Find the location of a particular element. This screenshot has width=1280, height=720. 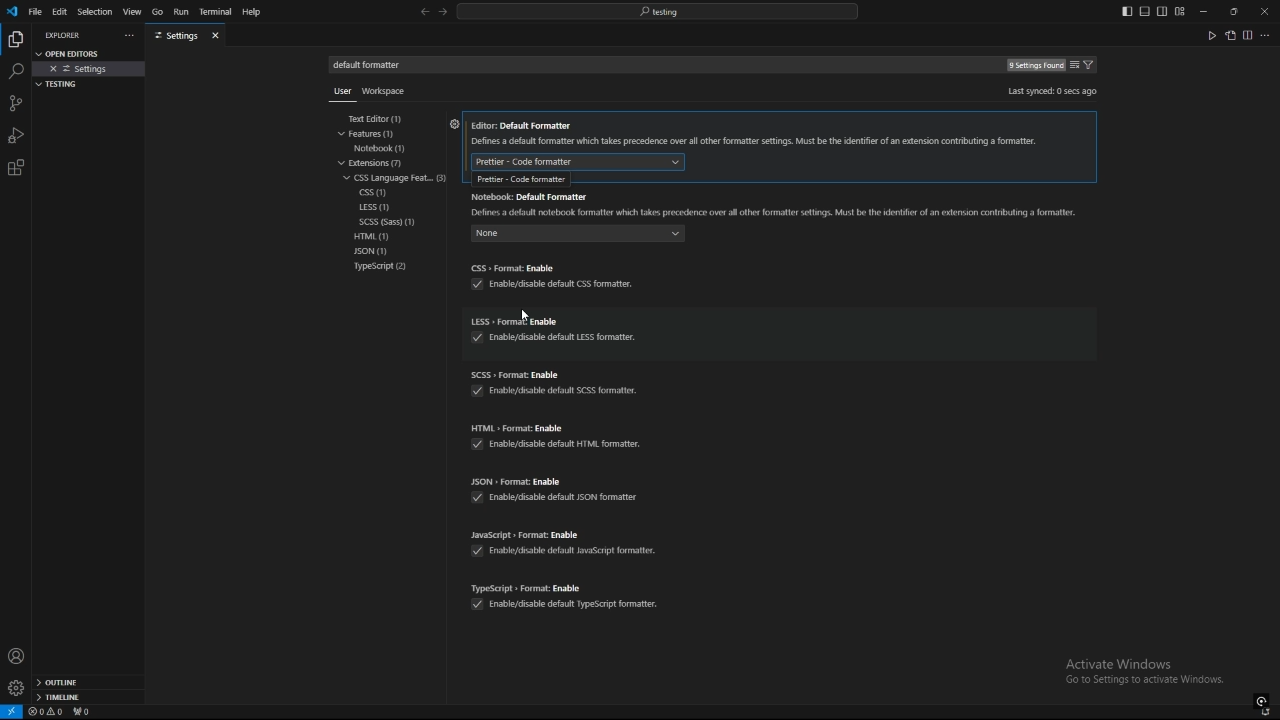

less is located at coordinates (375, 208).